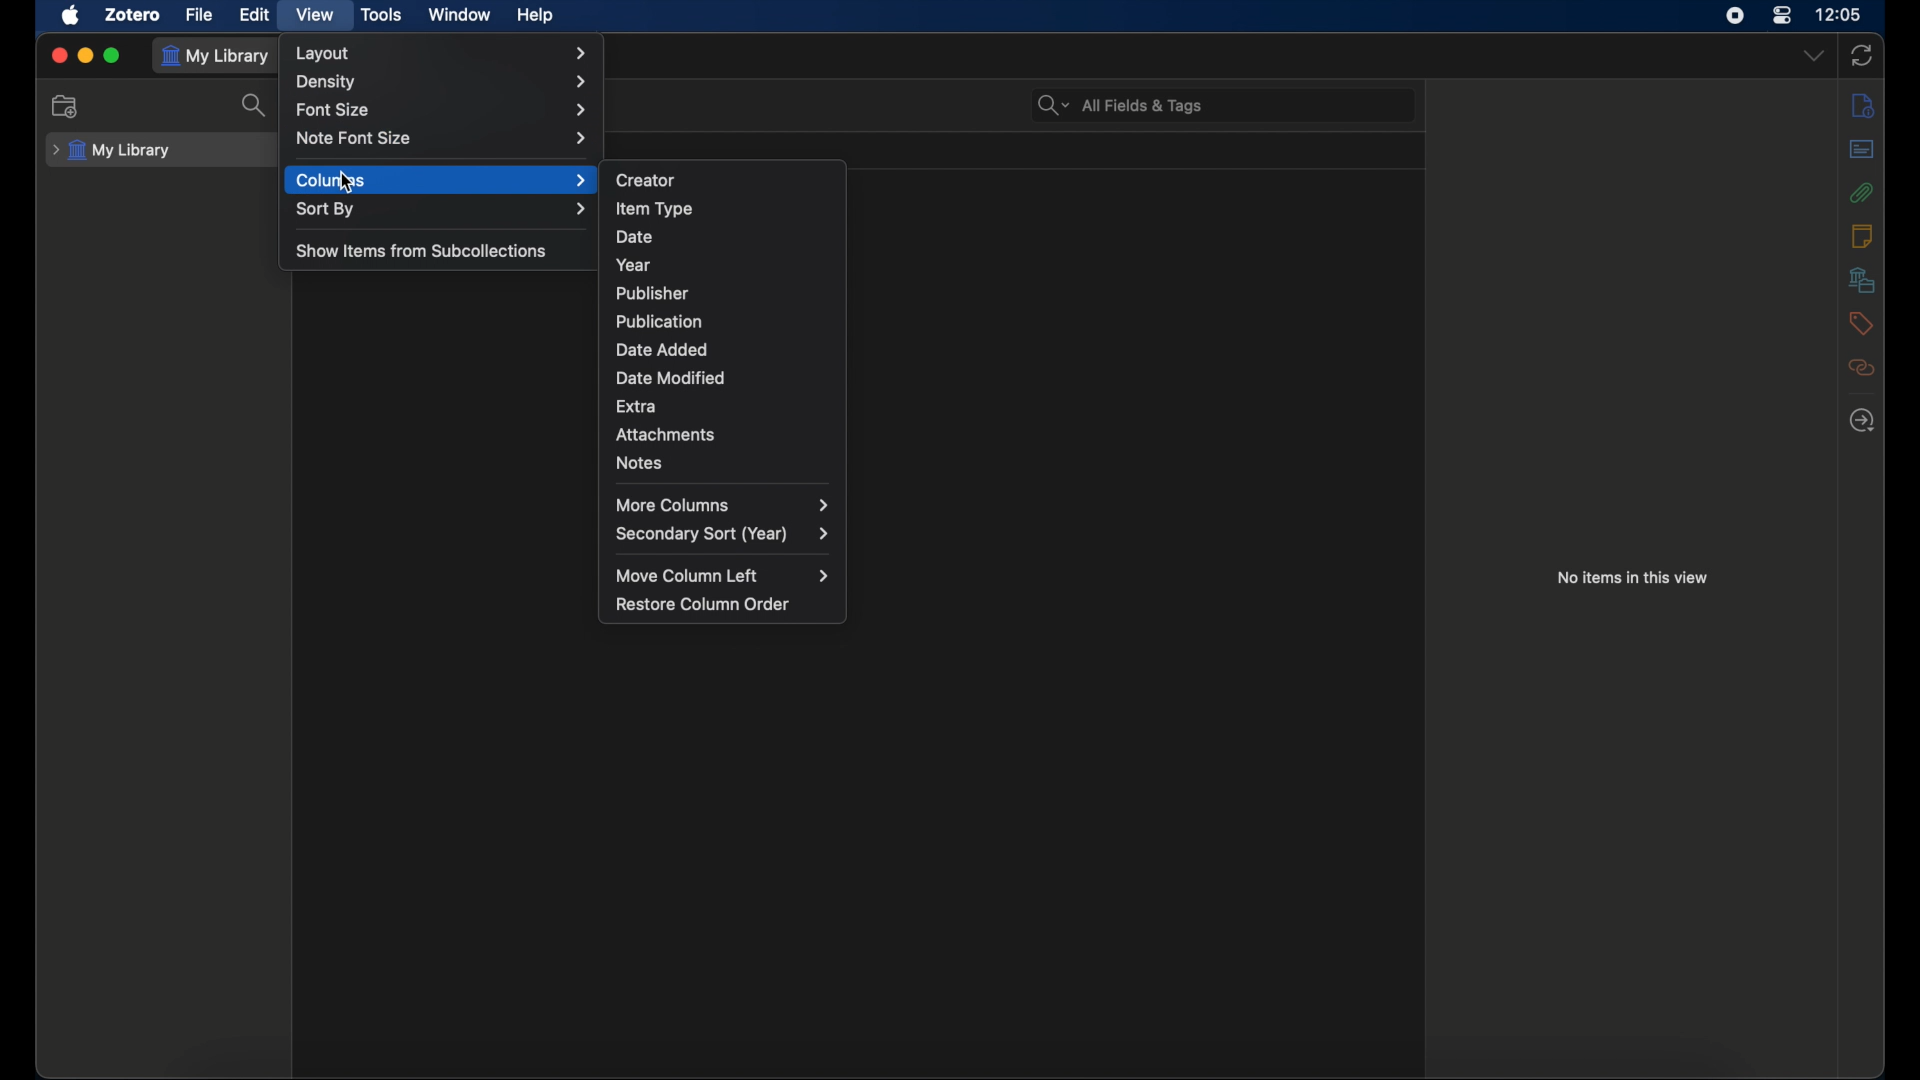 The image size is (1920, 1080). Describe the element at coordinates (198, 15) in the screenshot. I see `file` at that location.